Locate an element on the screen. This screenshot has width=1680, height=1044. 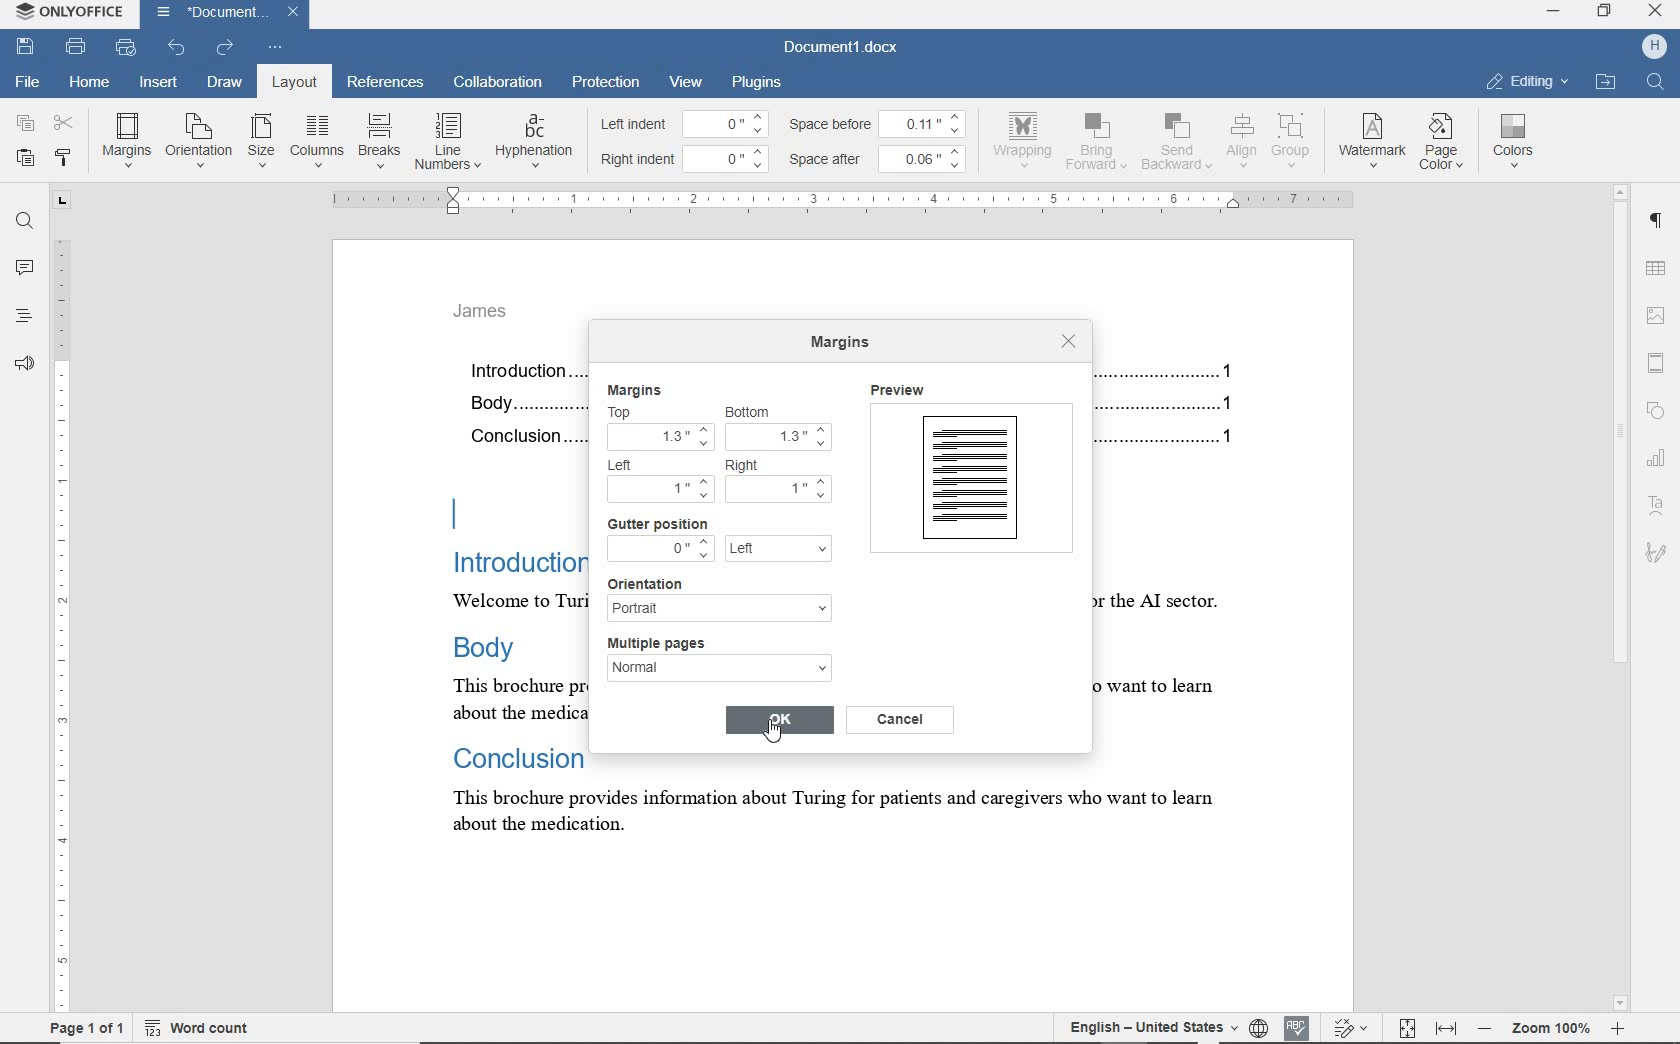
protection is located at coordinates (605, 81).